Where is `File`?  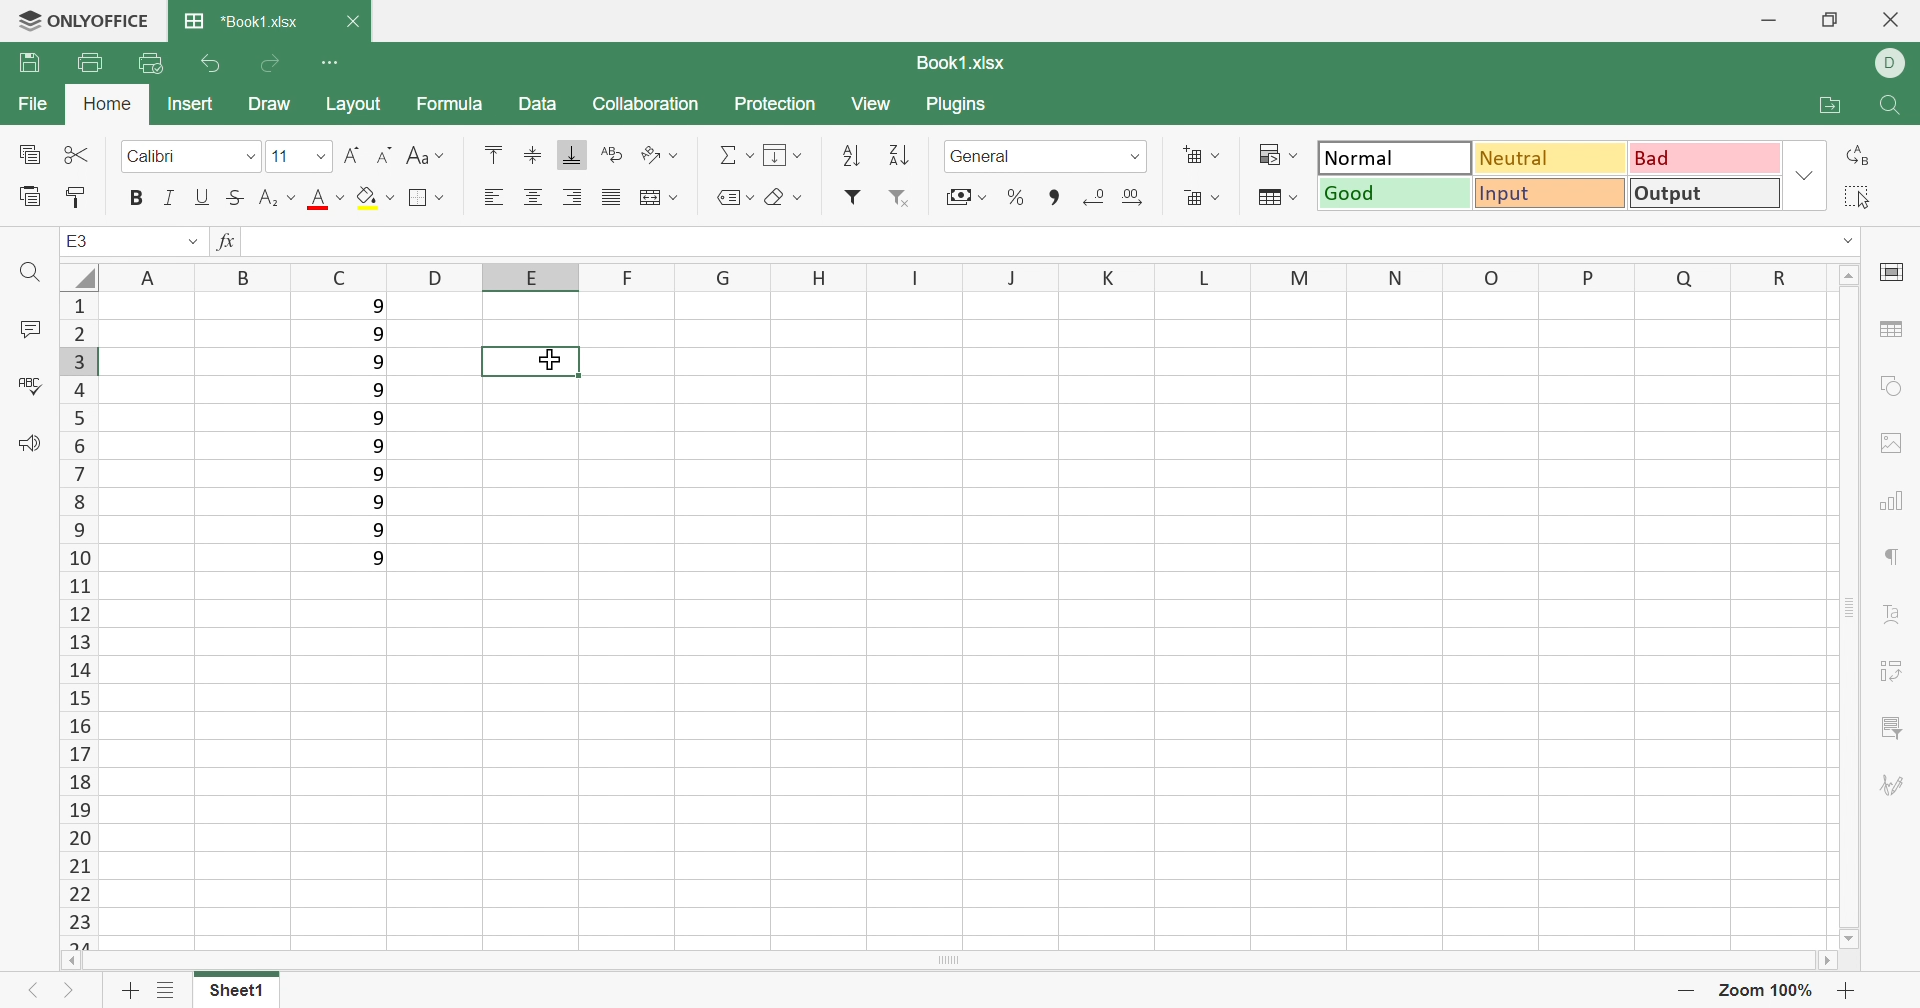 File is located at coordinates (38, 104).